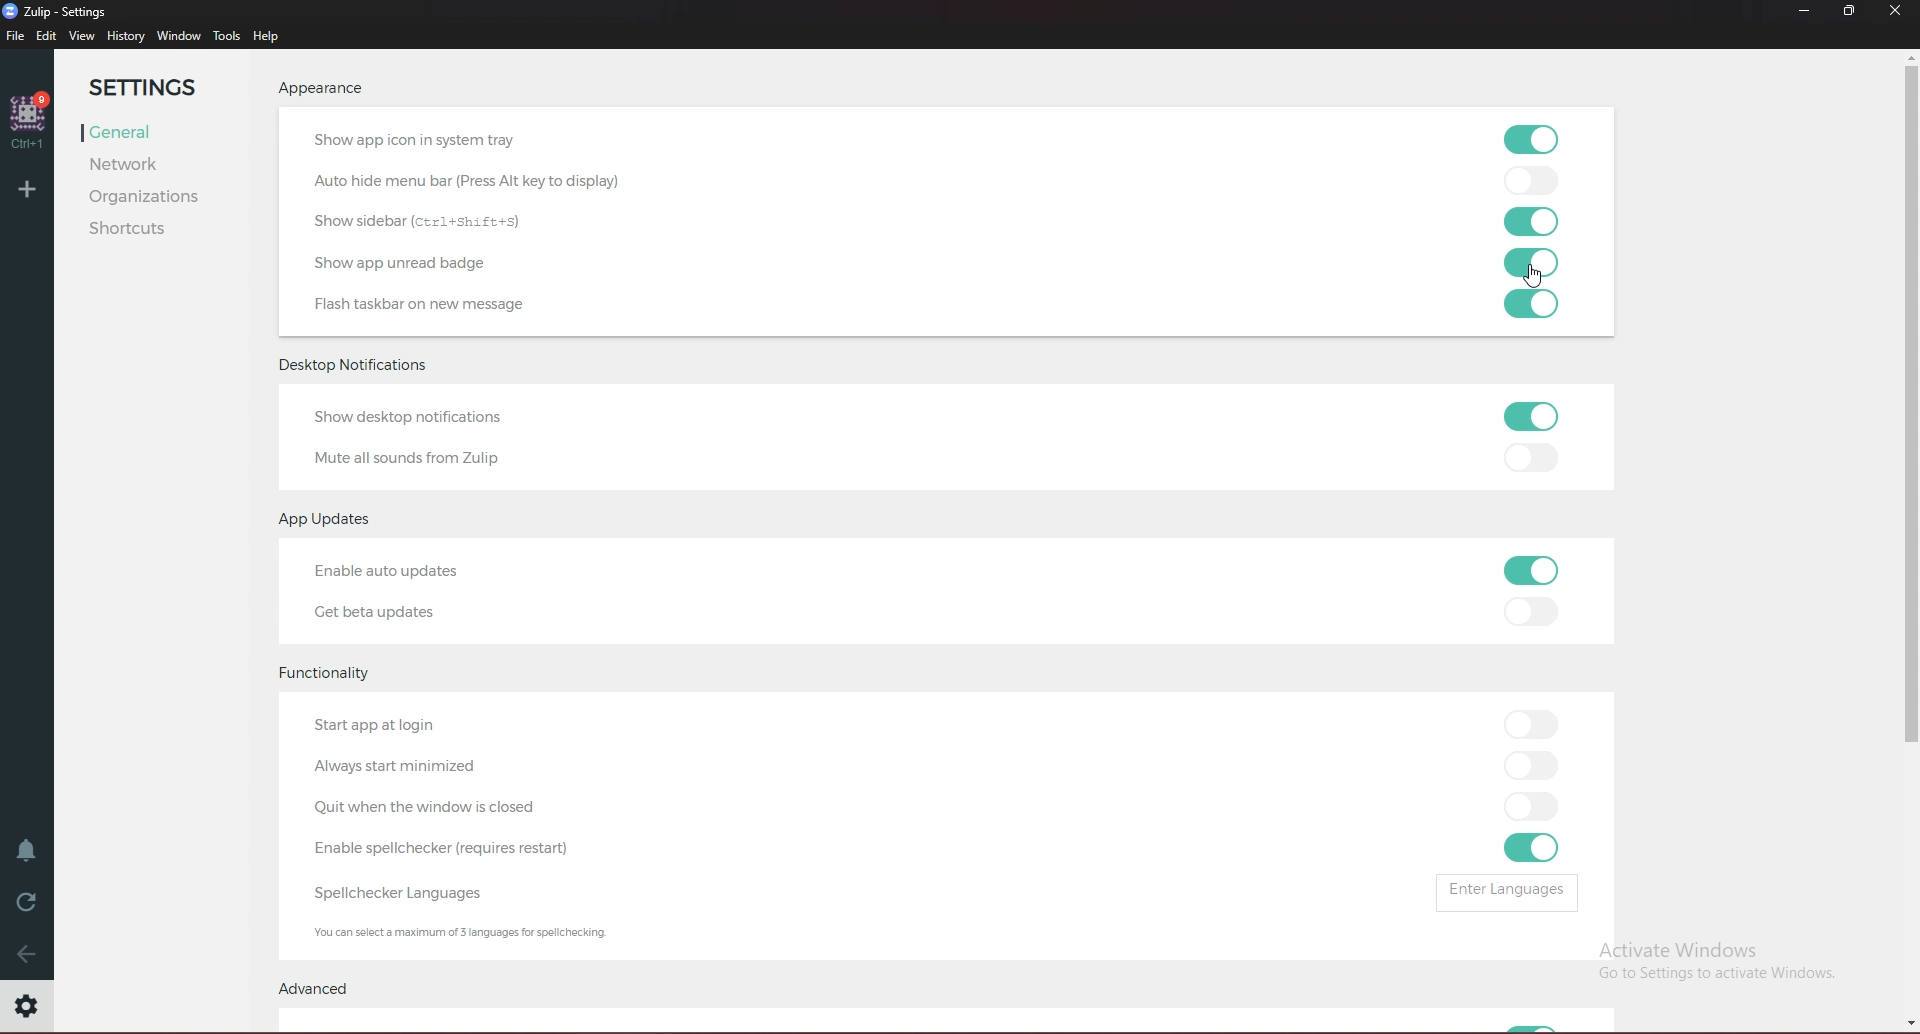  Describe the element at coordinates (27, 188) in the screenshot. I see `Add organization` at that location.